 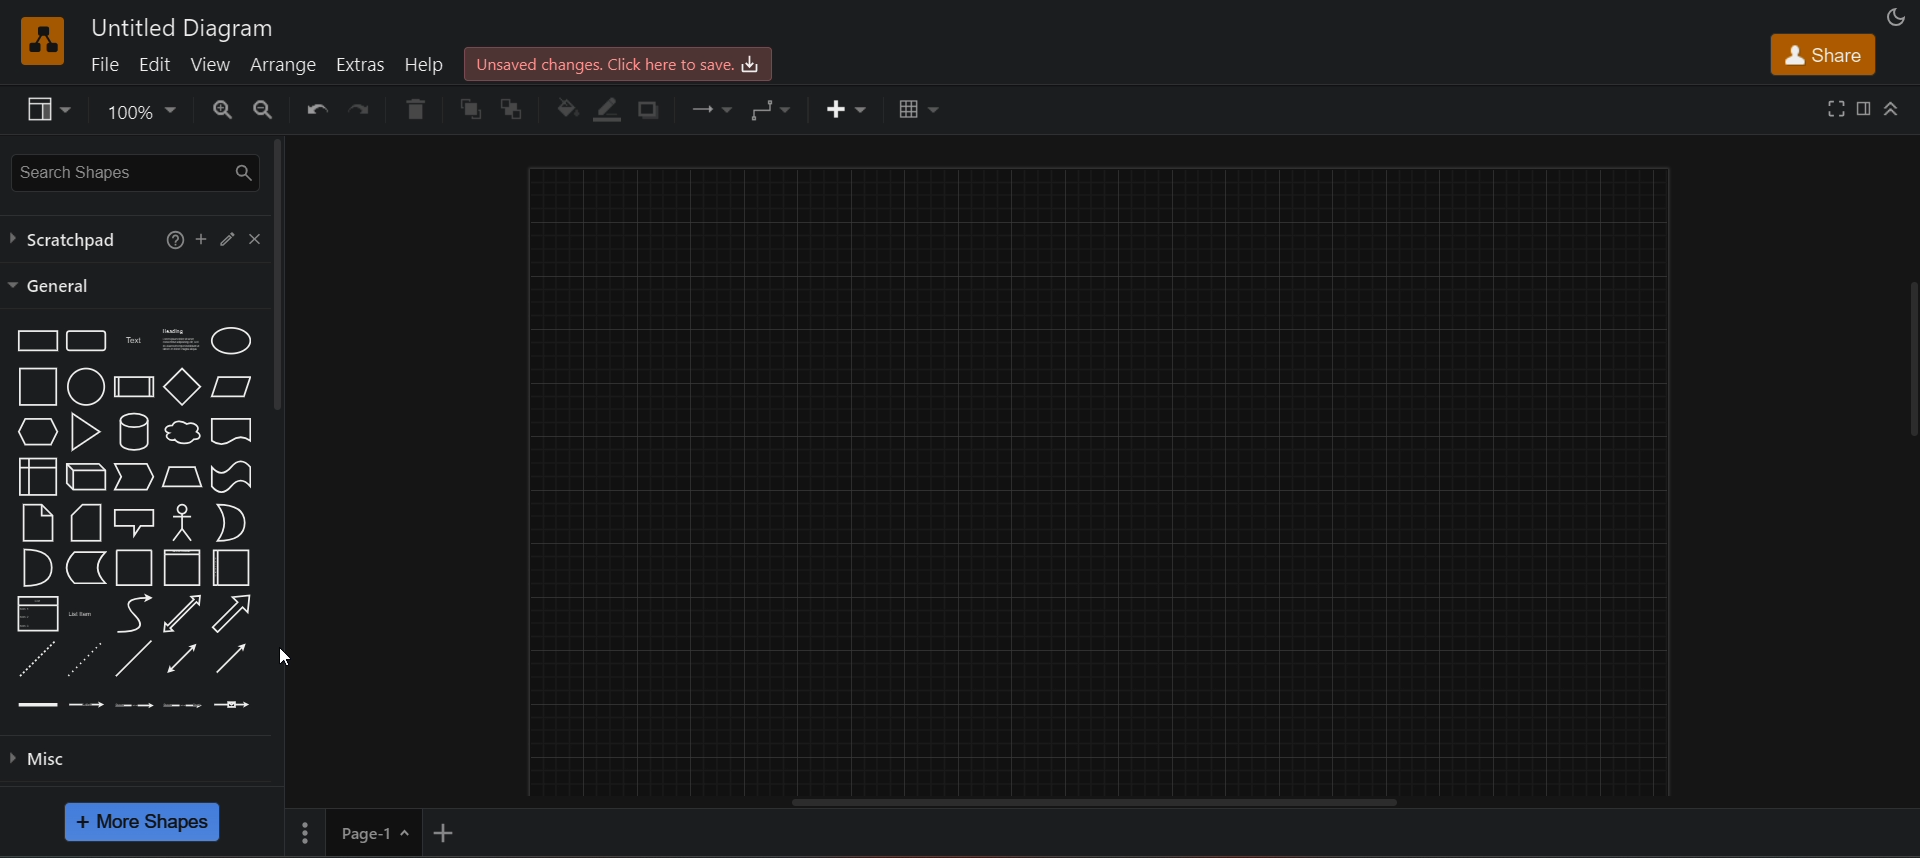 I want to click on logo, so click(x=42, y=39).